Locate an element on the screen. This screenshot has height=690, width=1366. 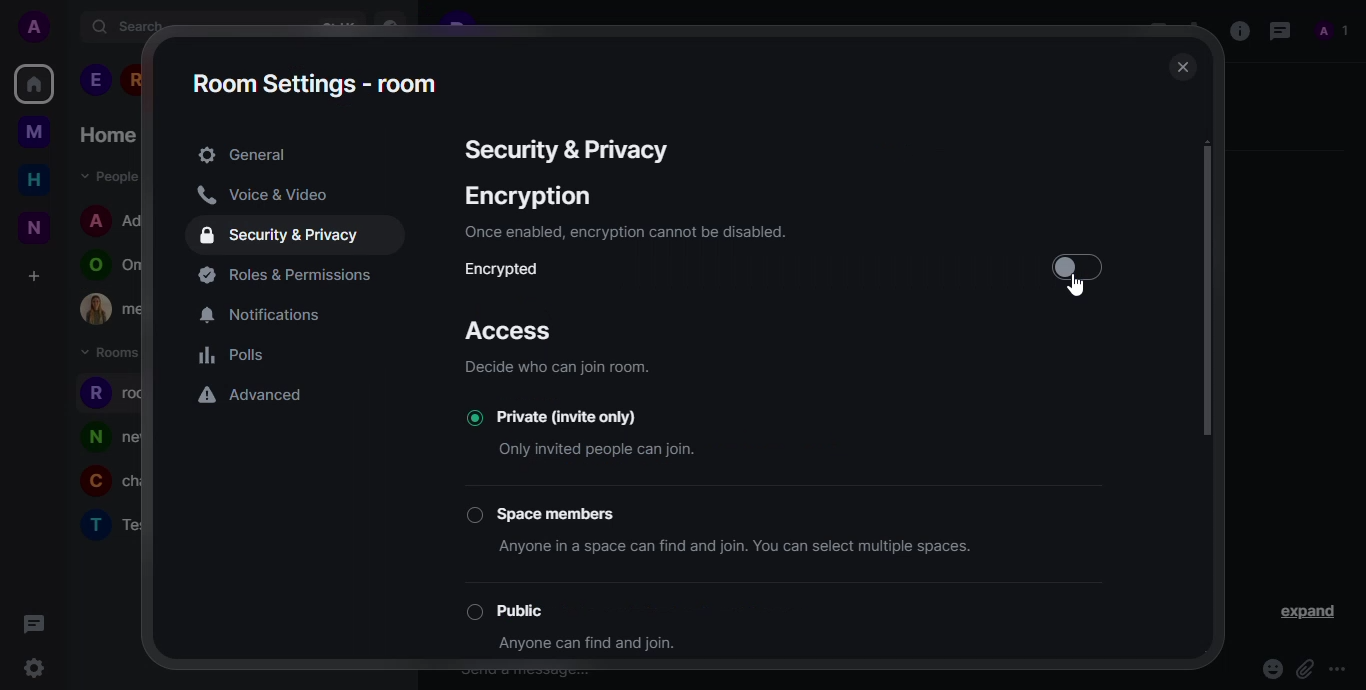
profile is located at coordinates (96, 219).